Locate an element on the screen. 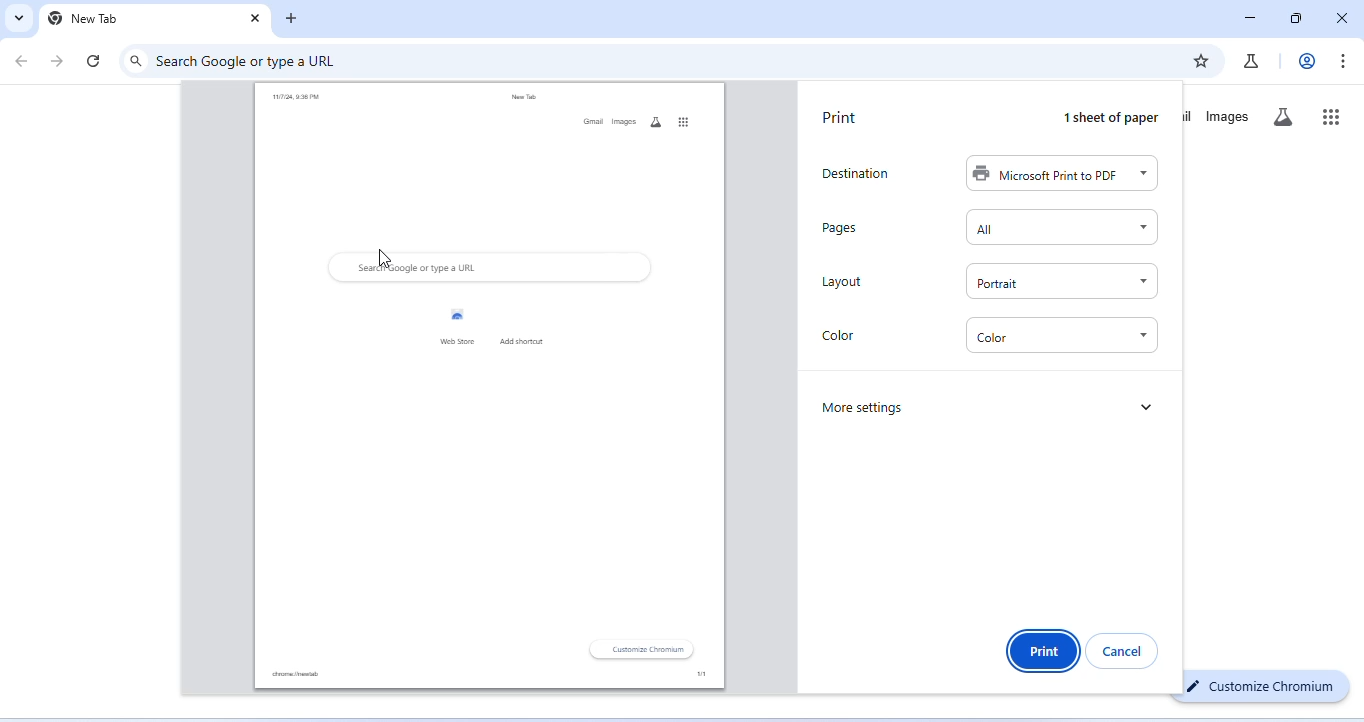 This screenshot has width=1364, height=722. bookmark is located at coordinates (1201, 61).